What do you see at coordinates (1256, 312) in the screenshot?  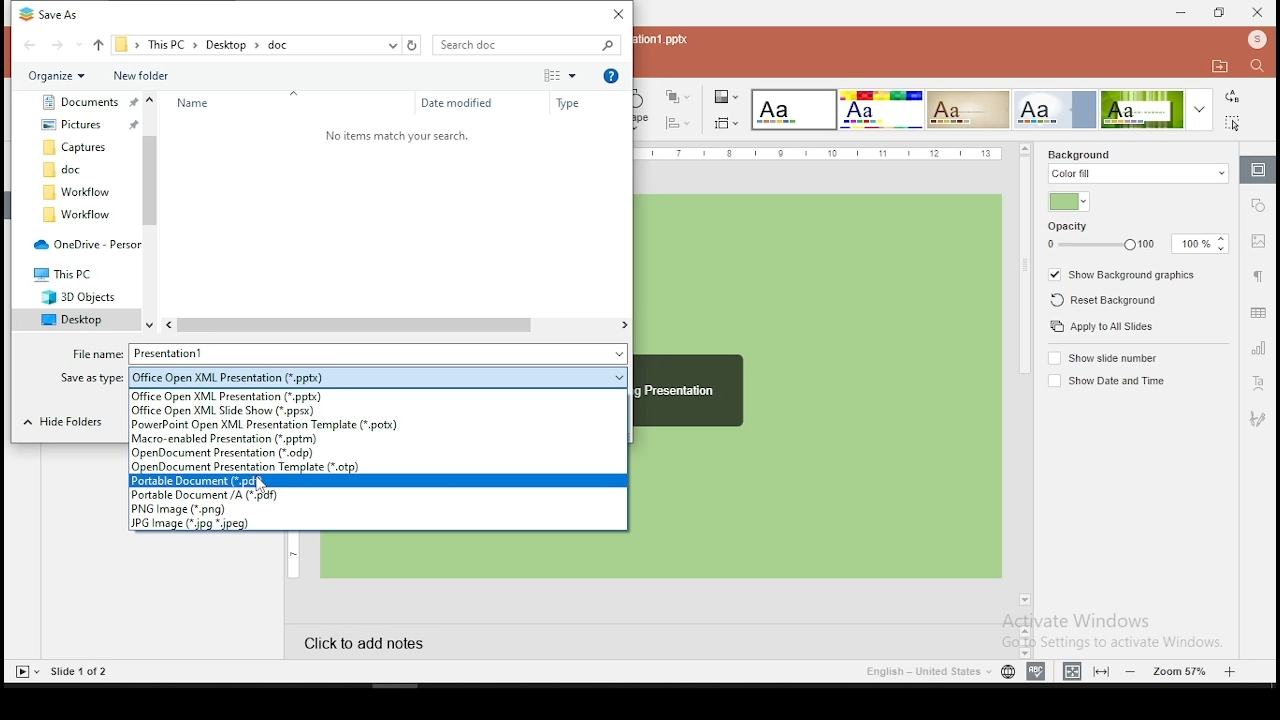 I see `table settings` at bounding box center [1256, 312].